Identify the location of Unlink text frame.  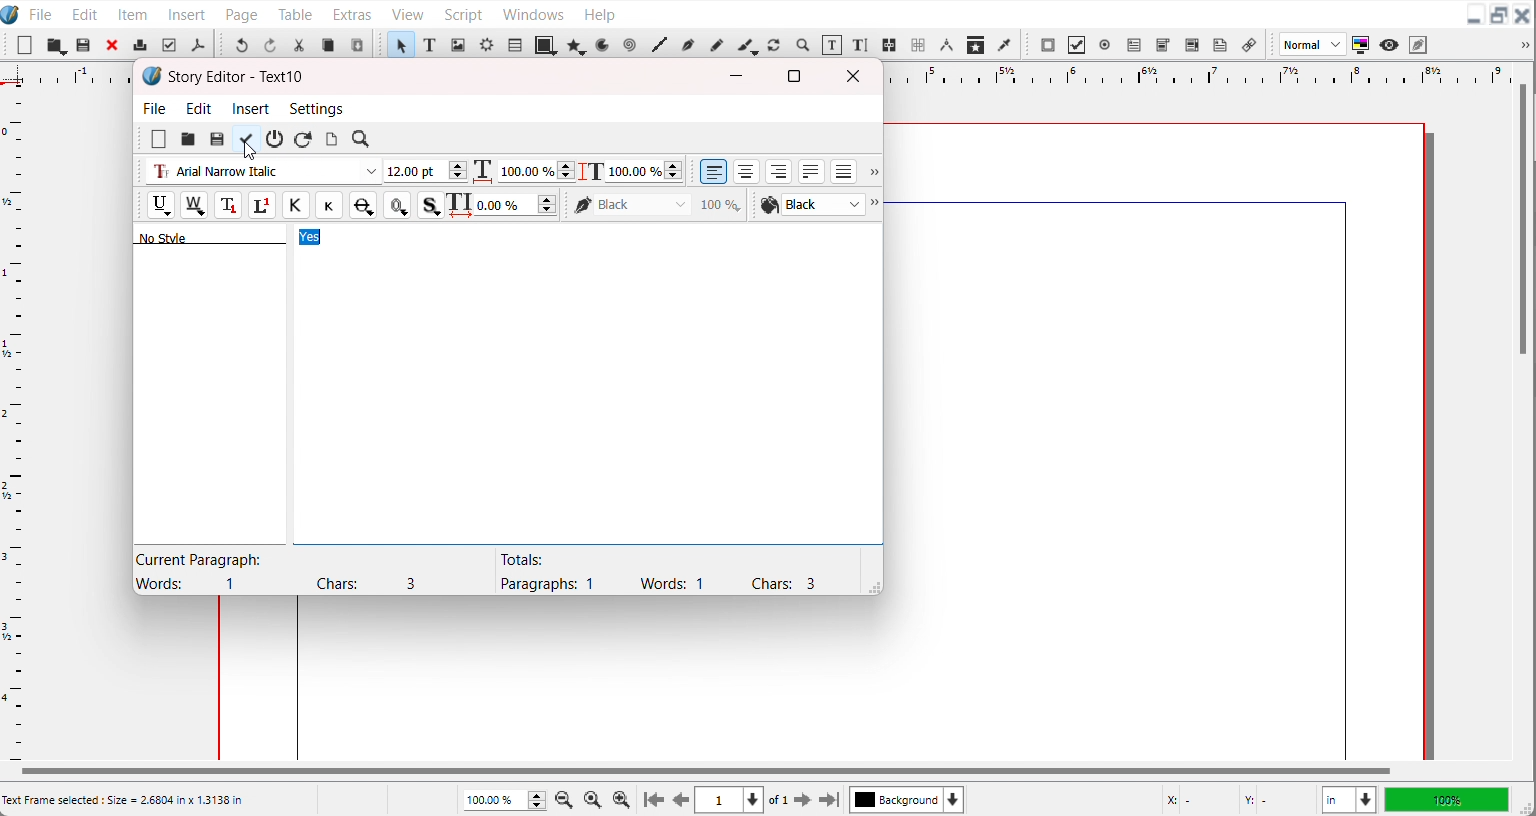
(917, 45).